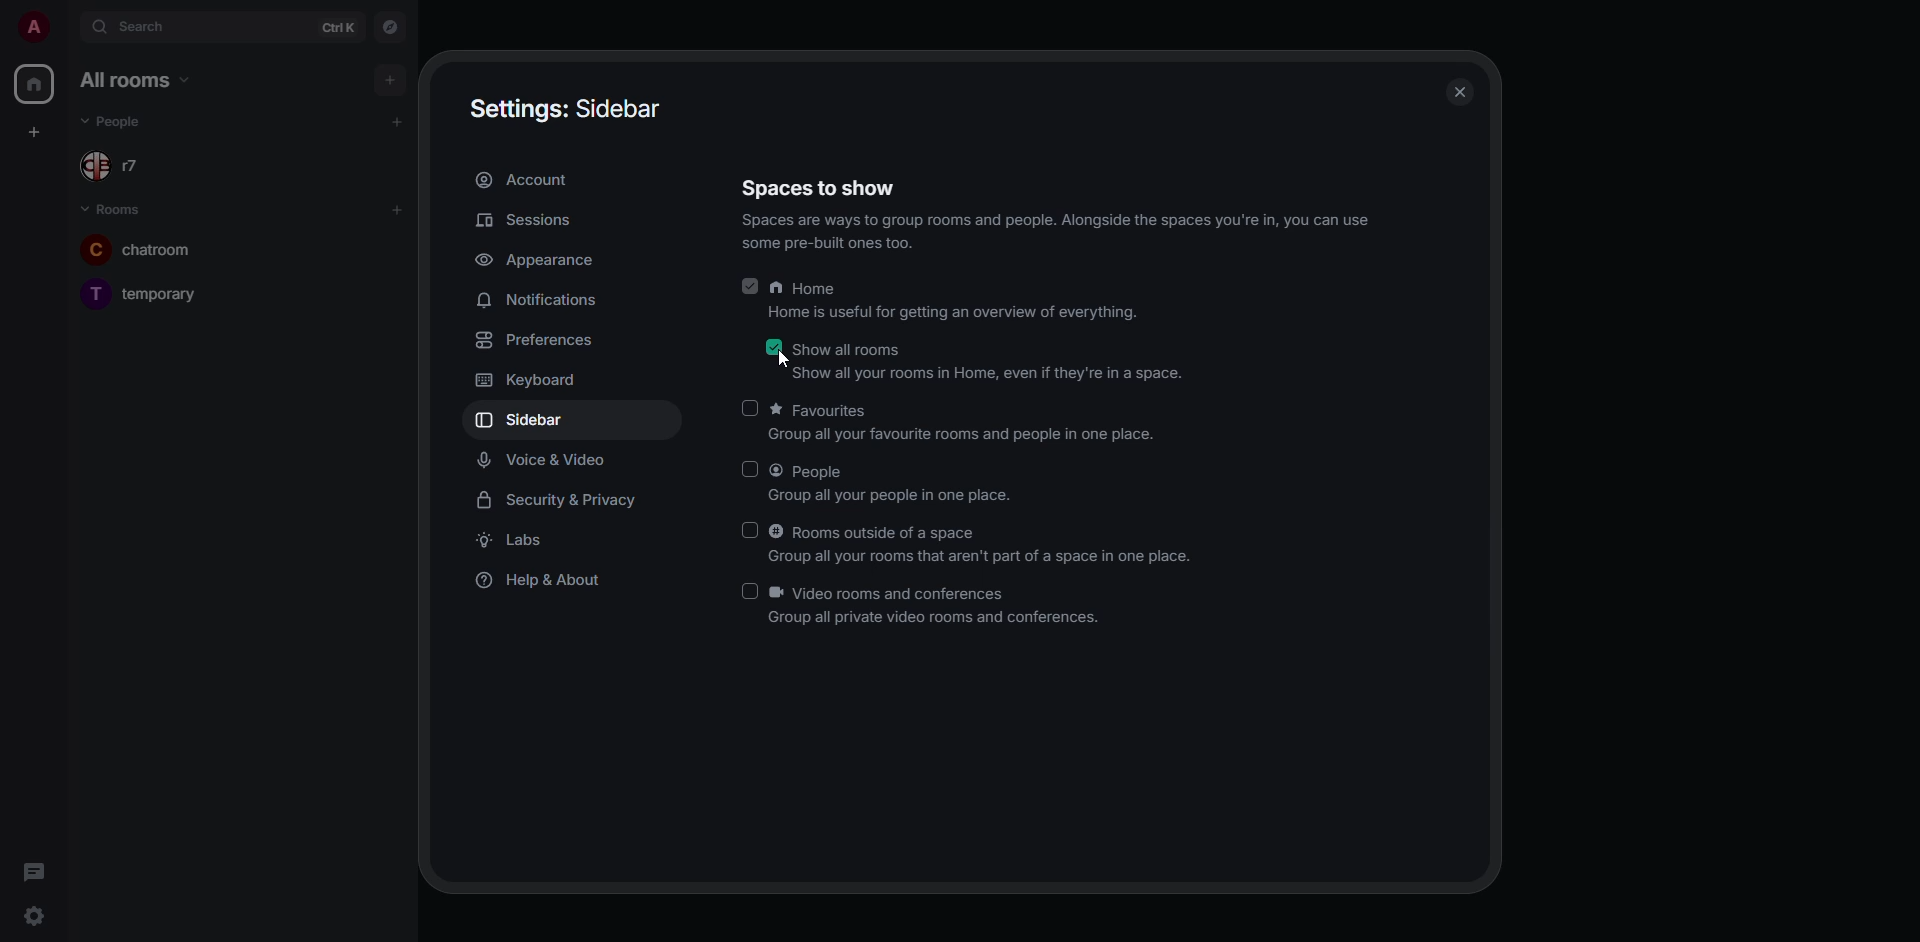 The image size is (1920, 942). What do you see at coordinates (940, 605) in the screenshot?
I see `video rooms and conferences` at bounding box center [940, 605].